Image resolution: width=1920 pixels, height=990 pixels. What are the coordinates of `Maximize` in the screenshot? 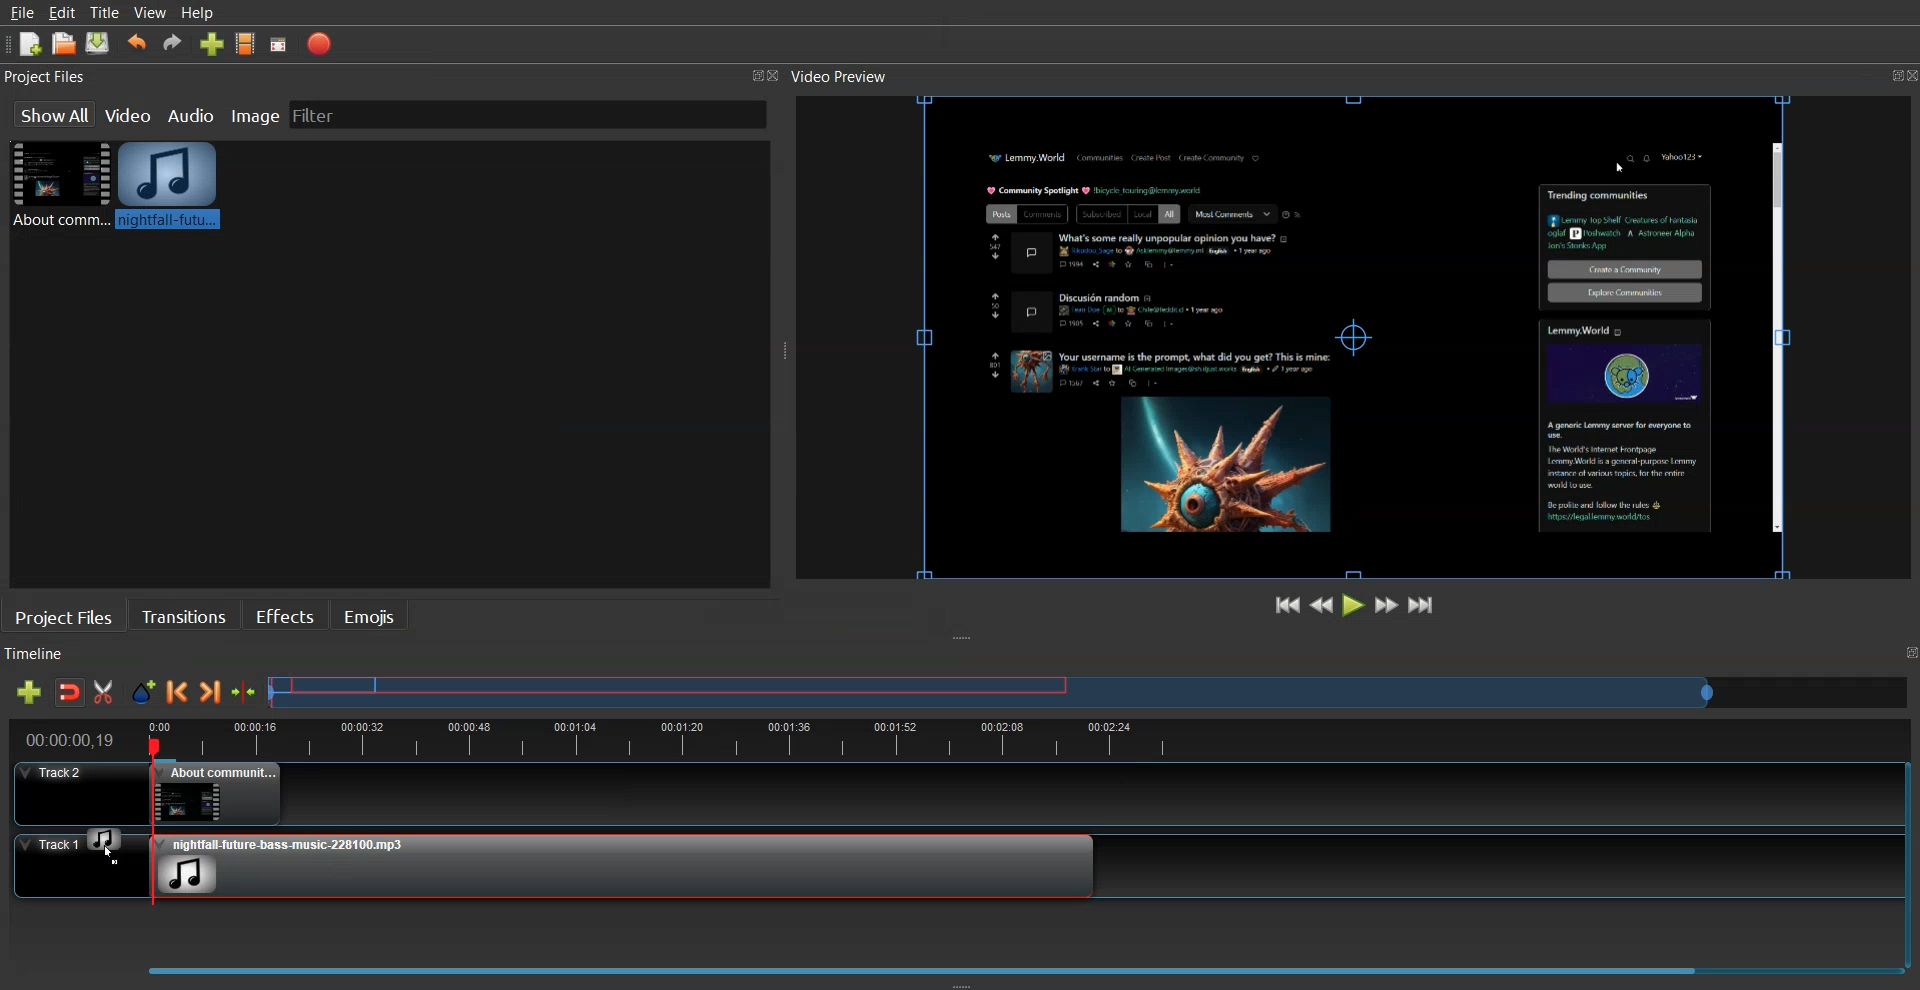 It's located at (1883, 72).